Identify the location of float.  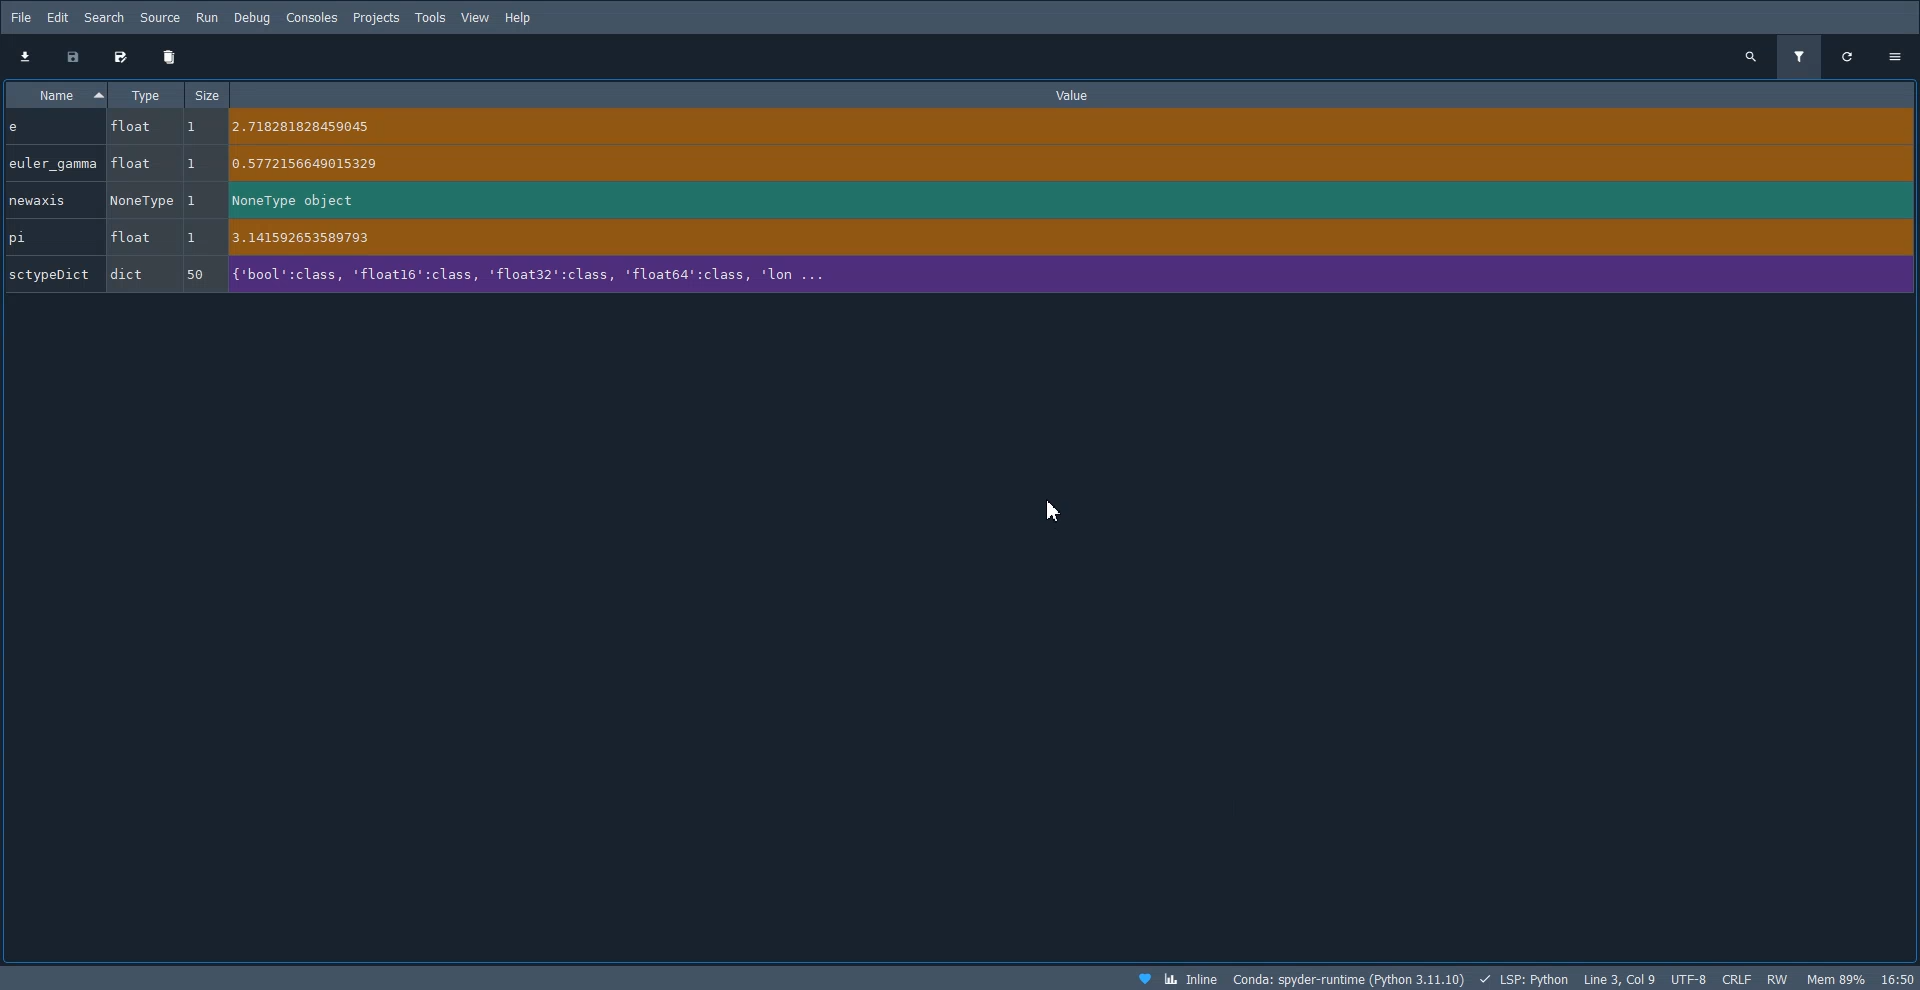
(131, 237).